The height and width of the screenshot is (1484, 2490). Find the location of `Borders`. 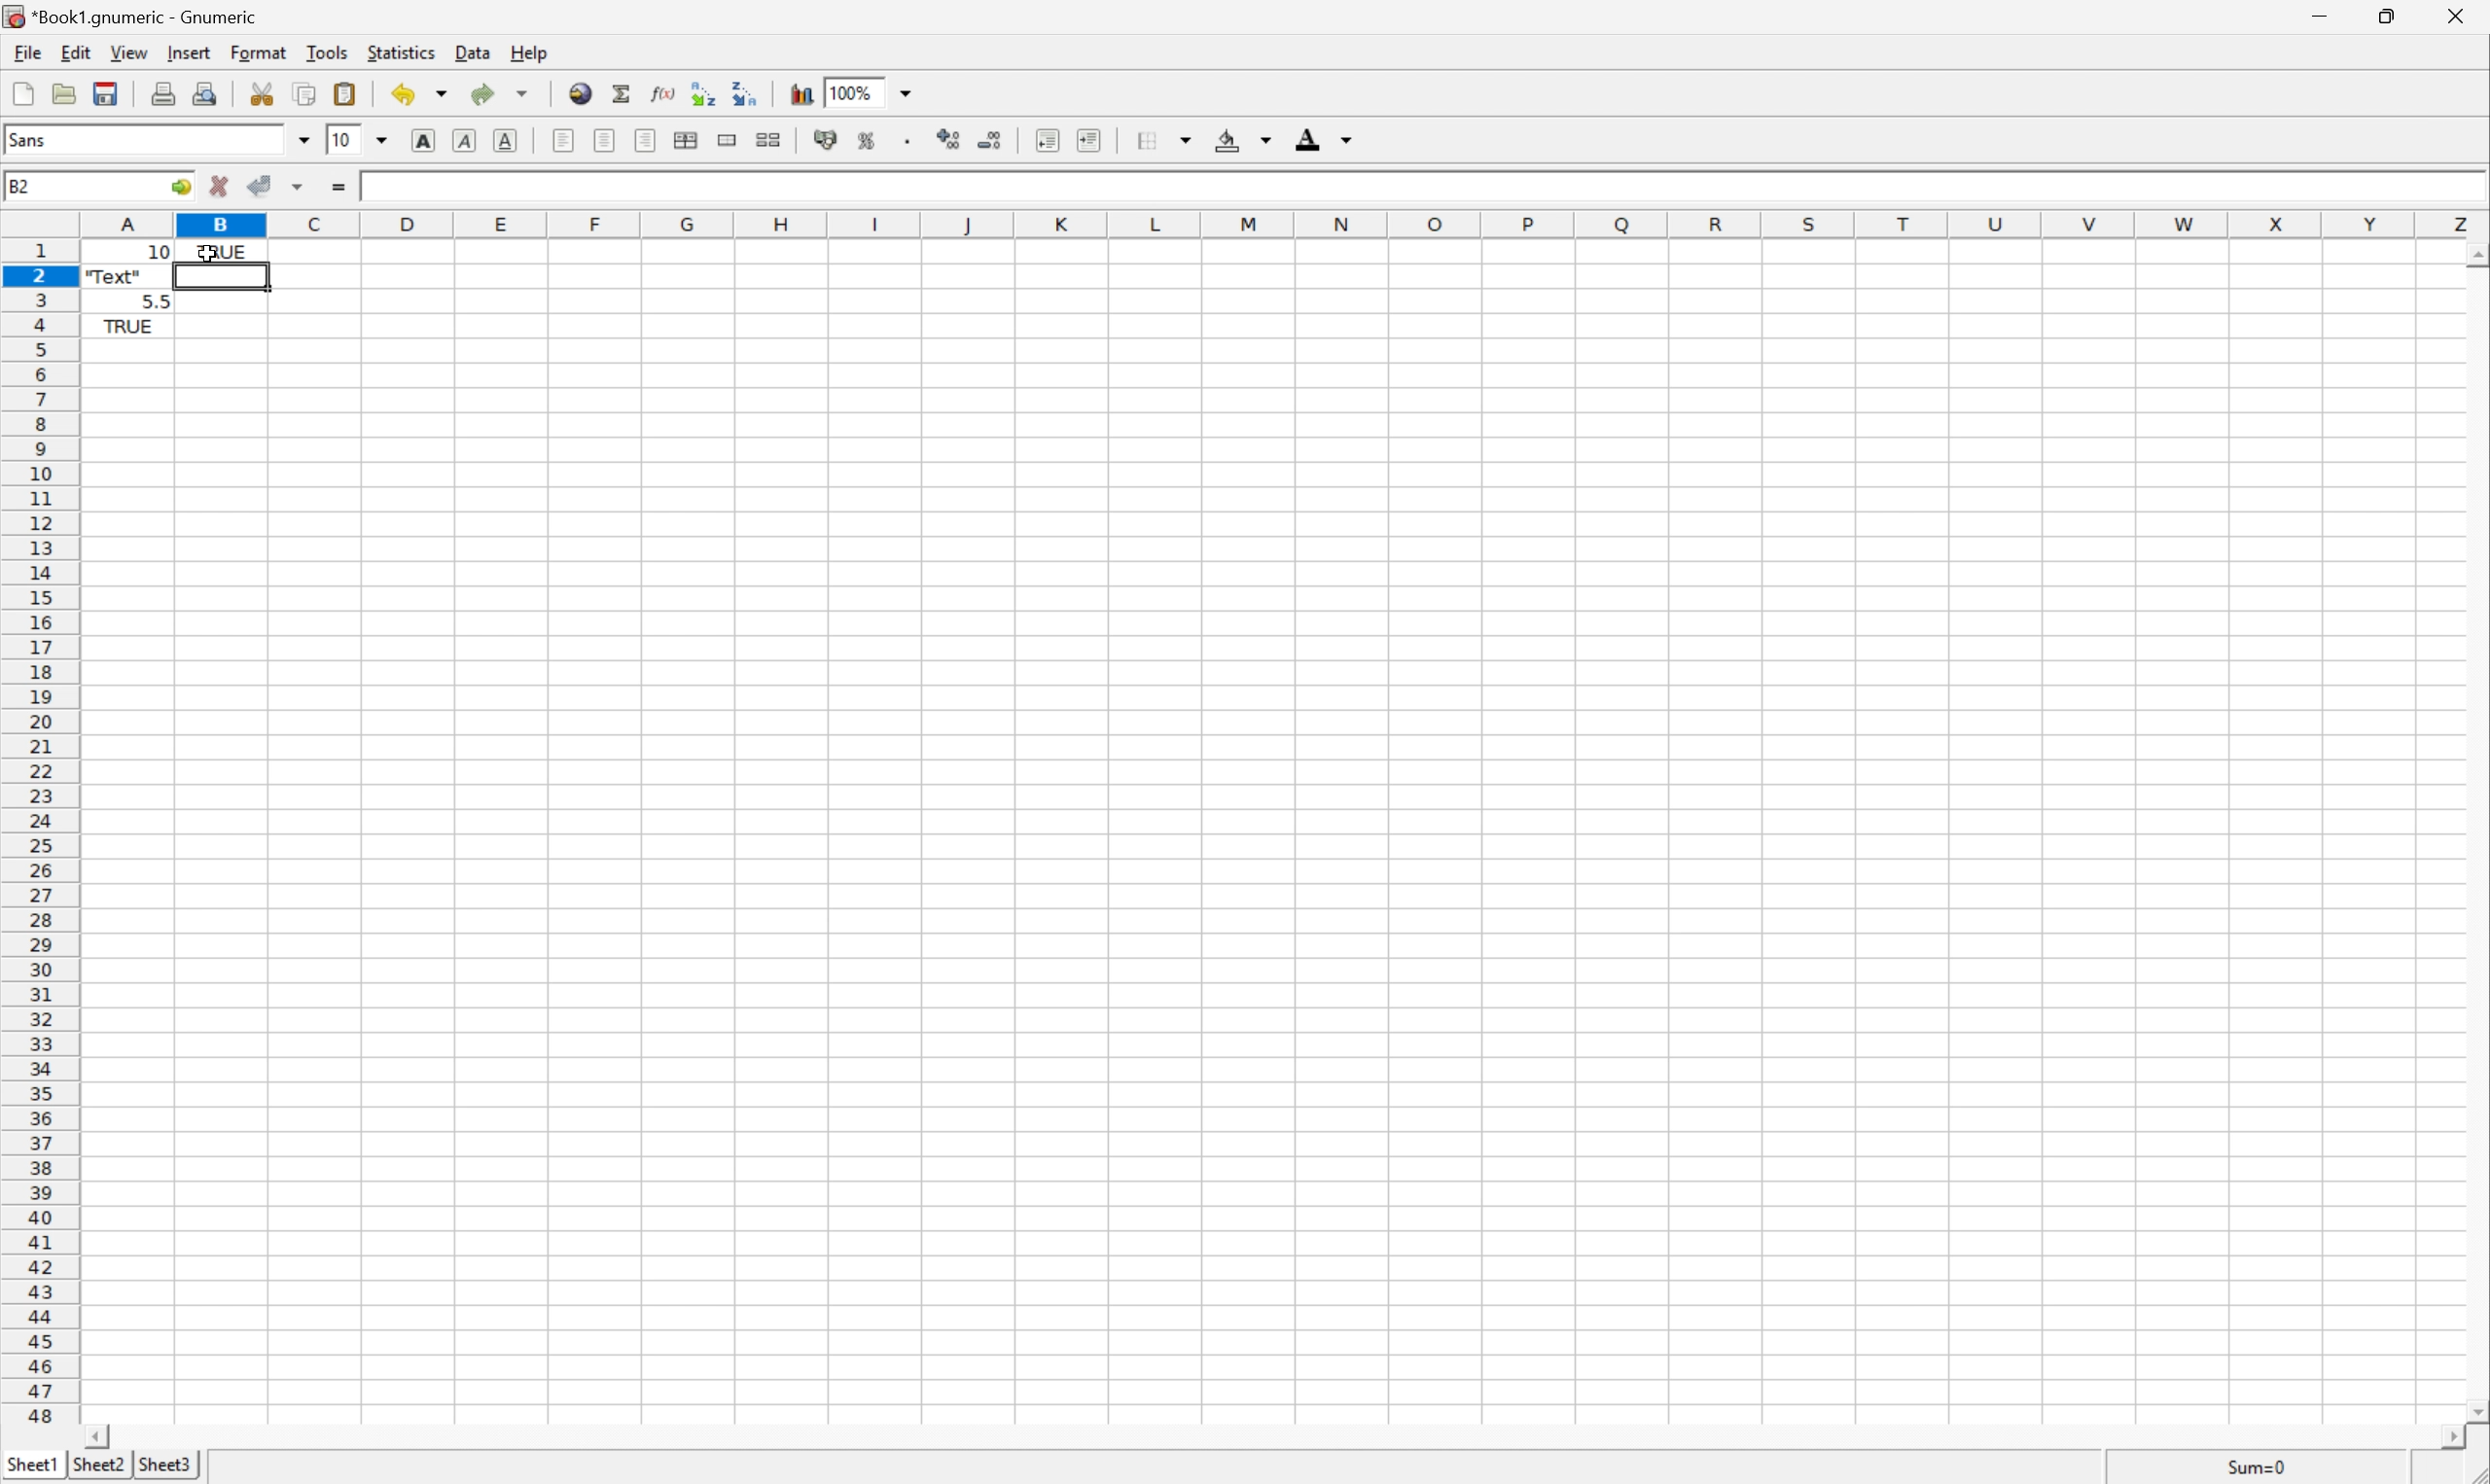

Borders is located at coordinates (1163, 139).